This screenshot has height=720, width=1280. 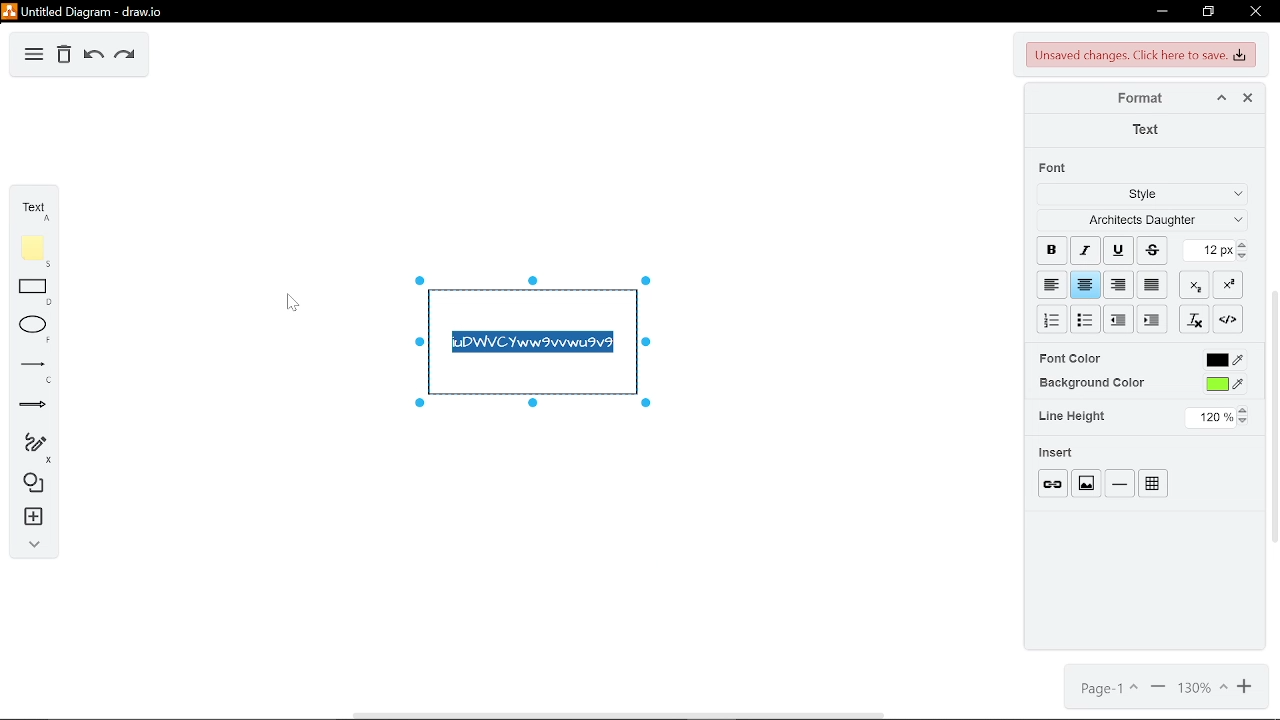 I want to click on background color, so click(x=1223, y=384).